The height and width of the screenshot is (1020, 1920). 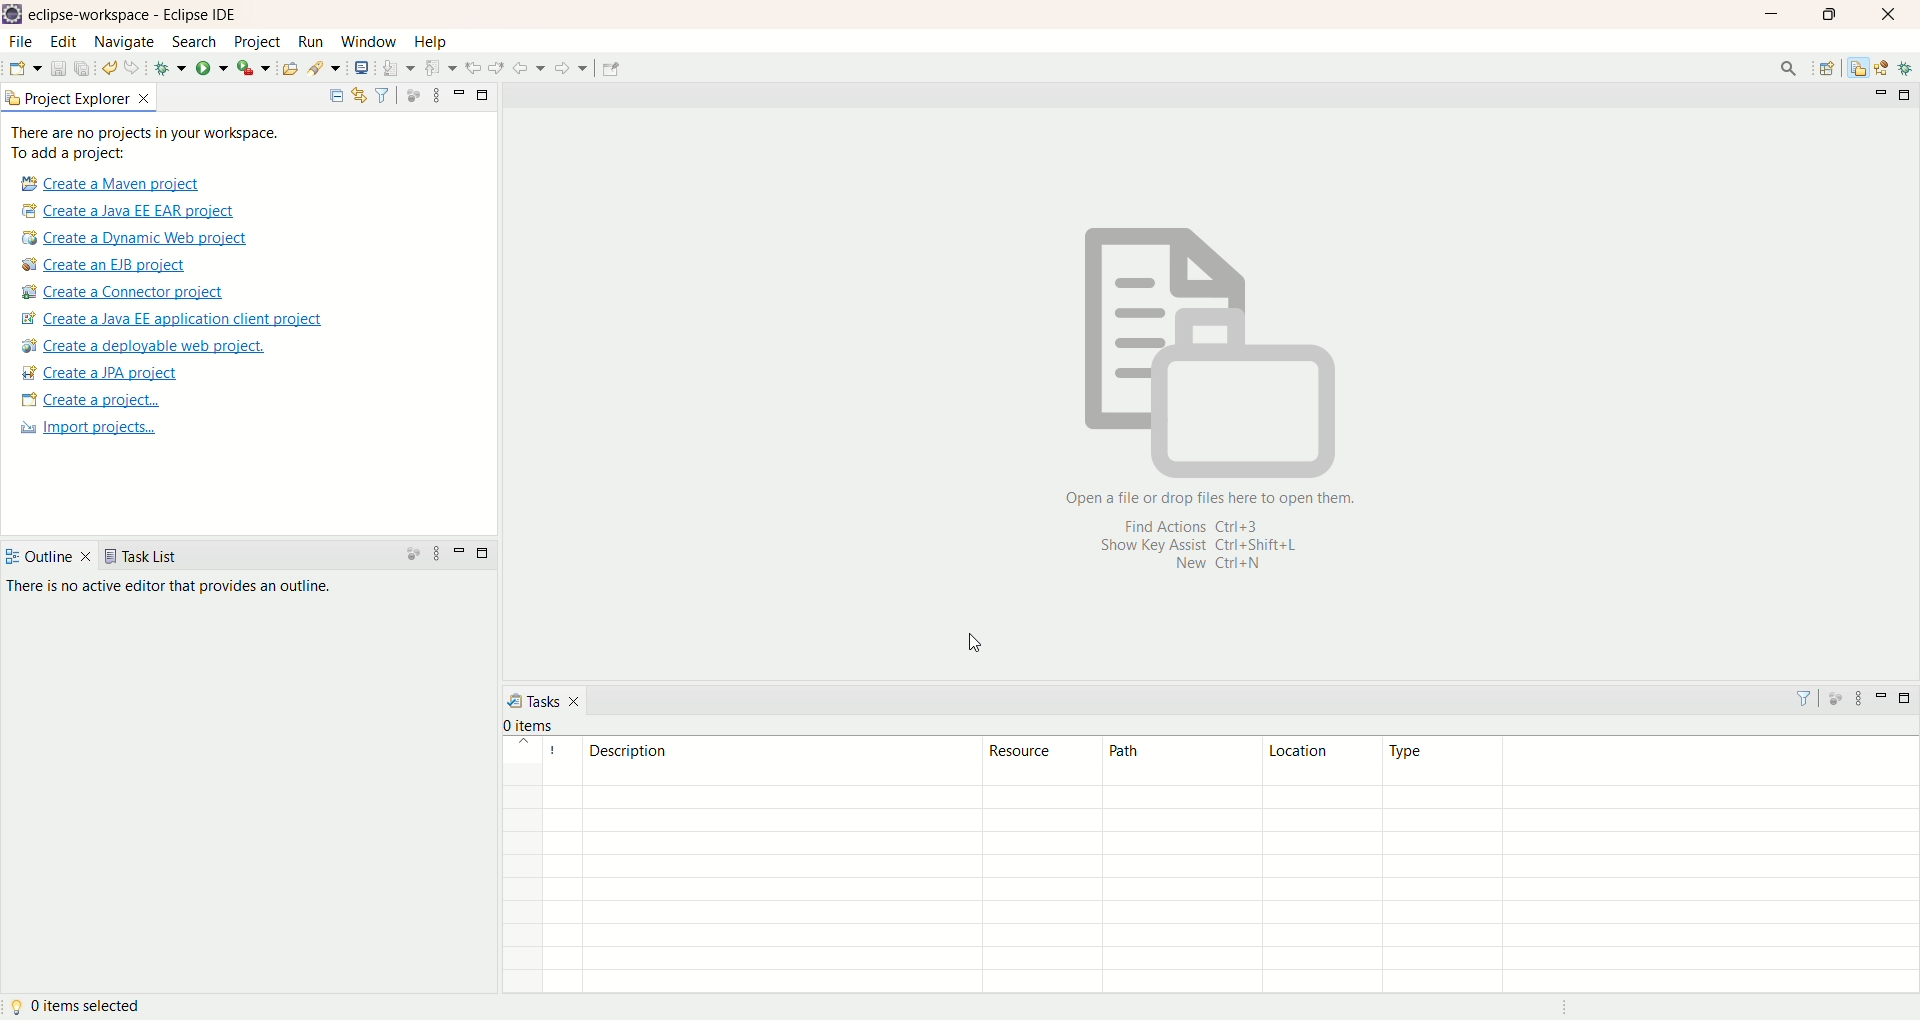 What do you see at coordinates (136, 17) in the screenshot?
I see `eclipse-workspace-Eclipse IDE` at bounding box center [136, 17].